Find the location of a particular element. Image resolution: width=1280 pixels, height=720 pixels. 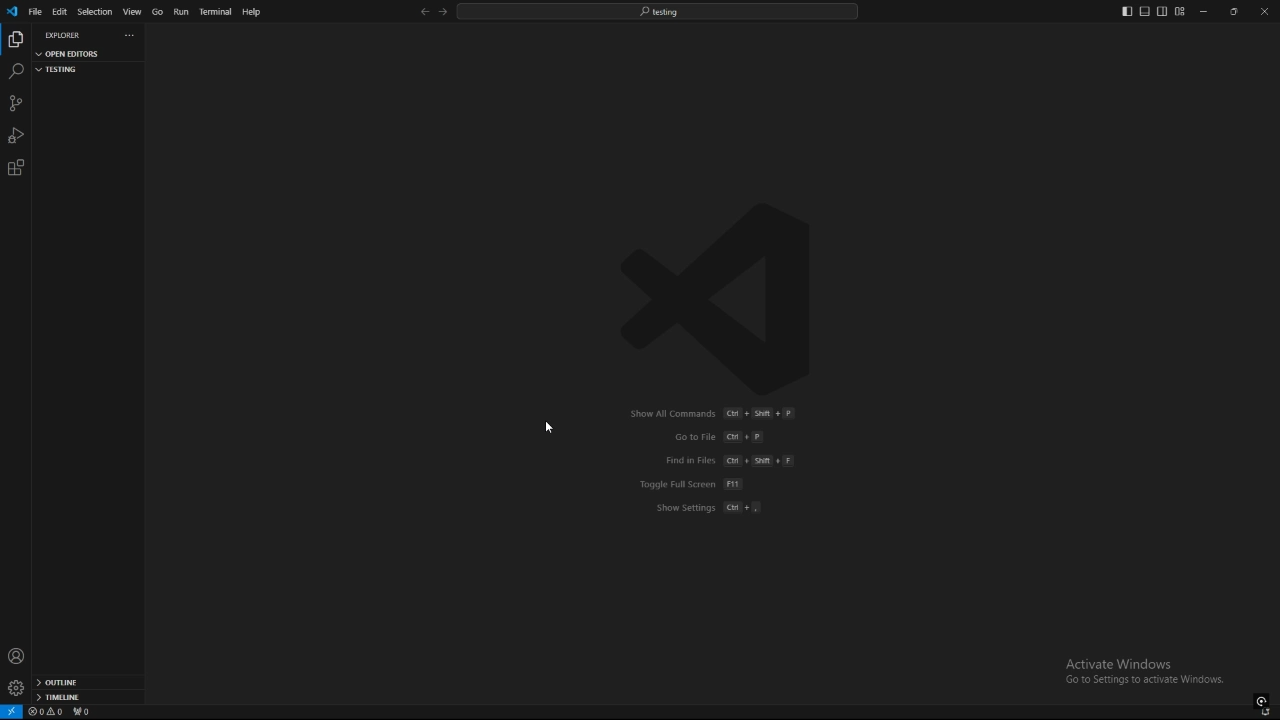

»CURSOR is located at coordinates (554, 430).